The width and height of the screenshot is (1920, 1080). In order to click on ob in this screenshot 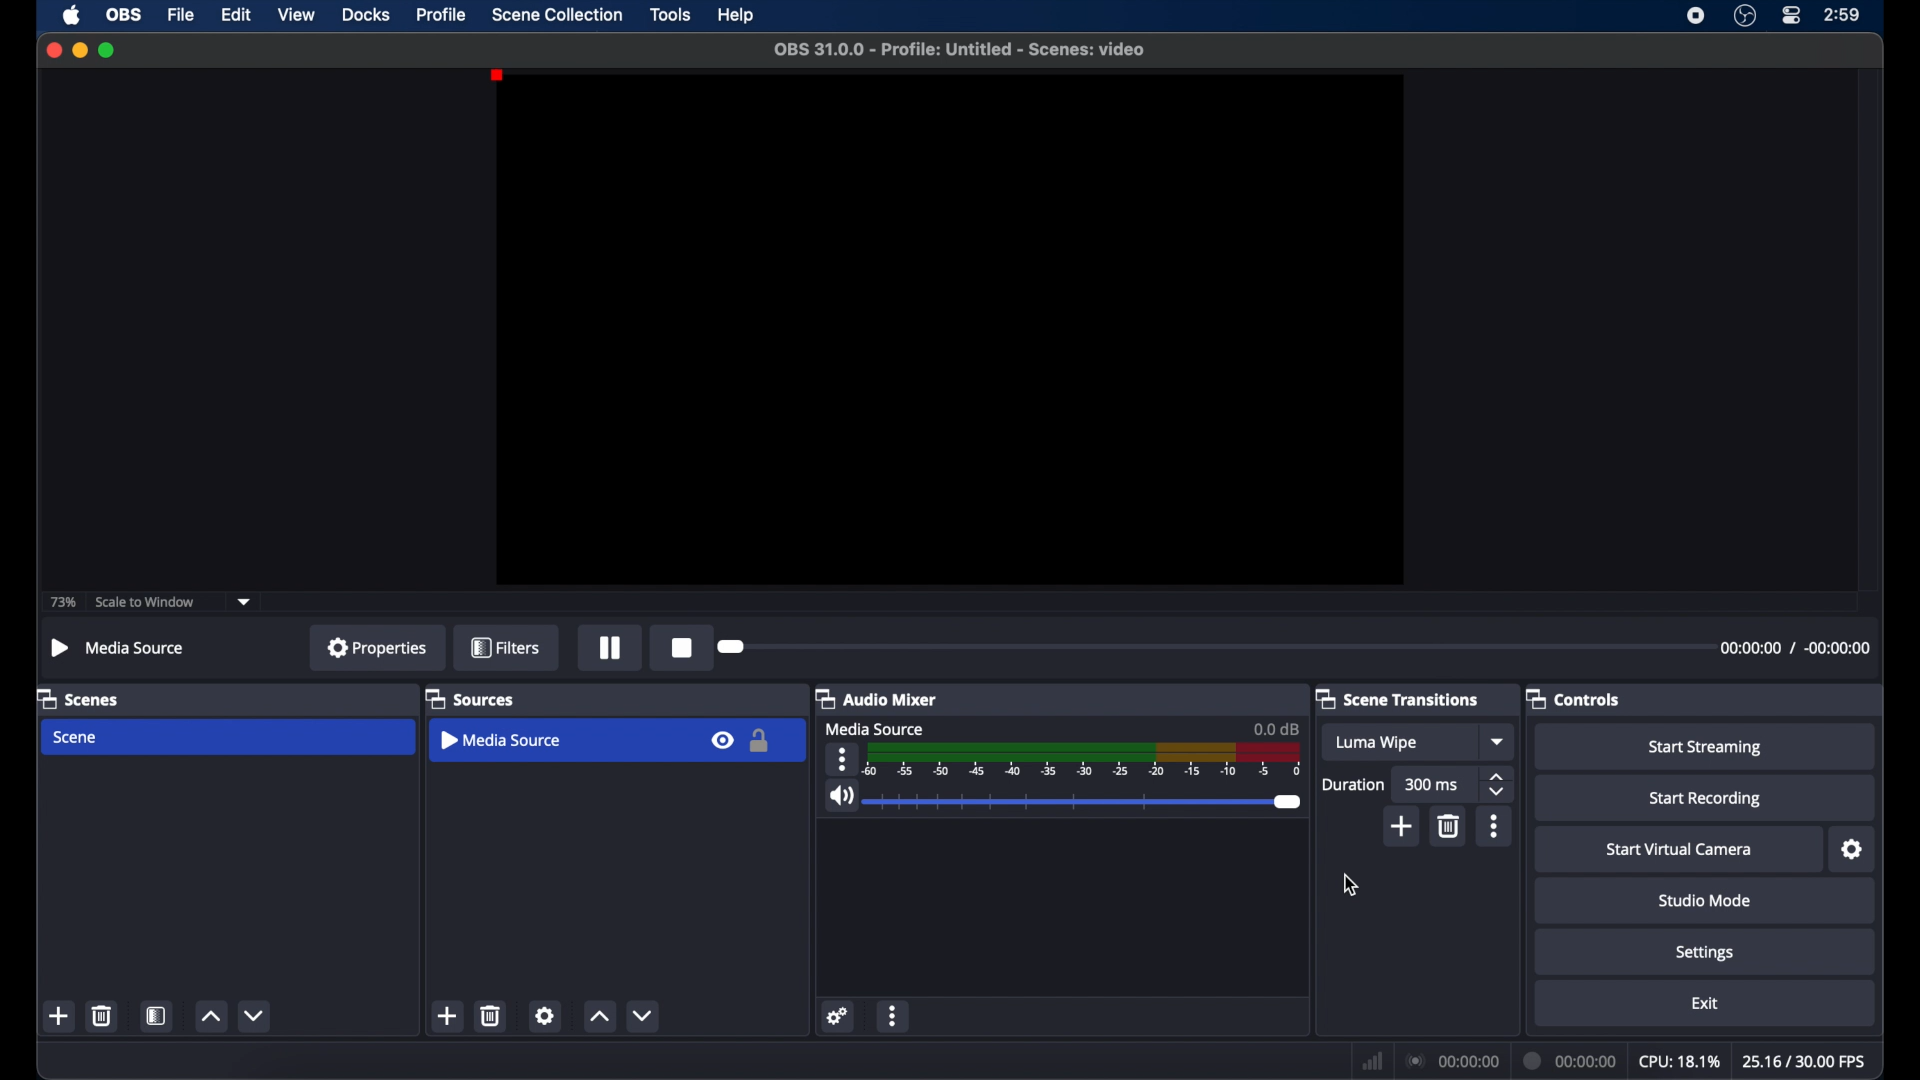, I will do `click(126, 15)`.